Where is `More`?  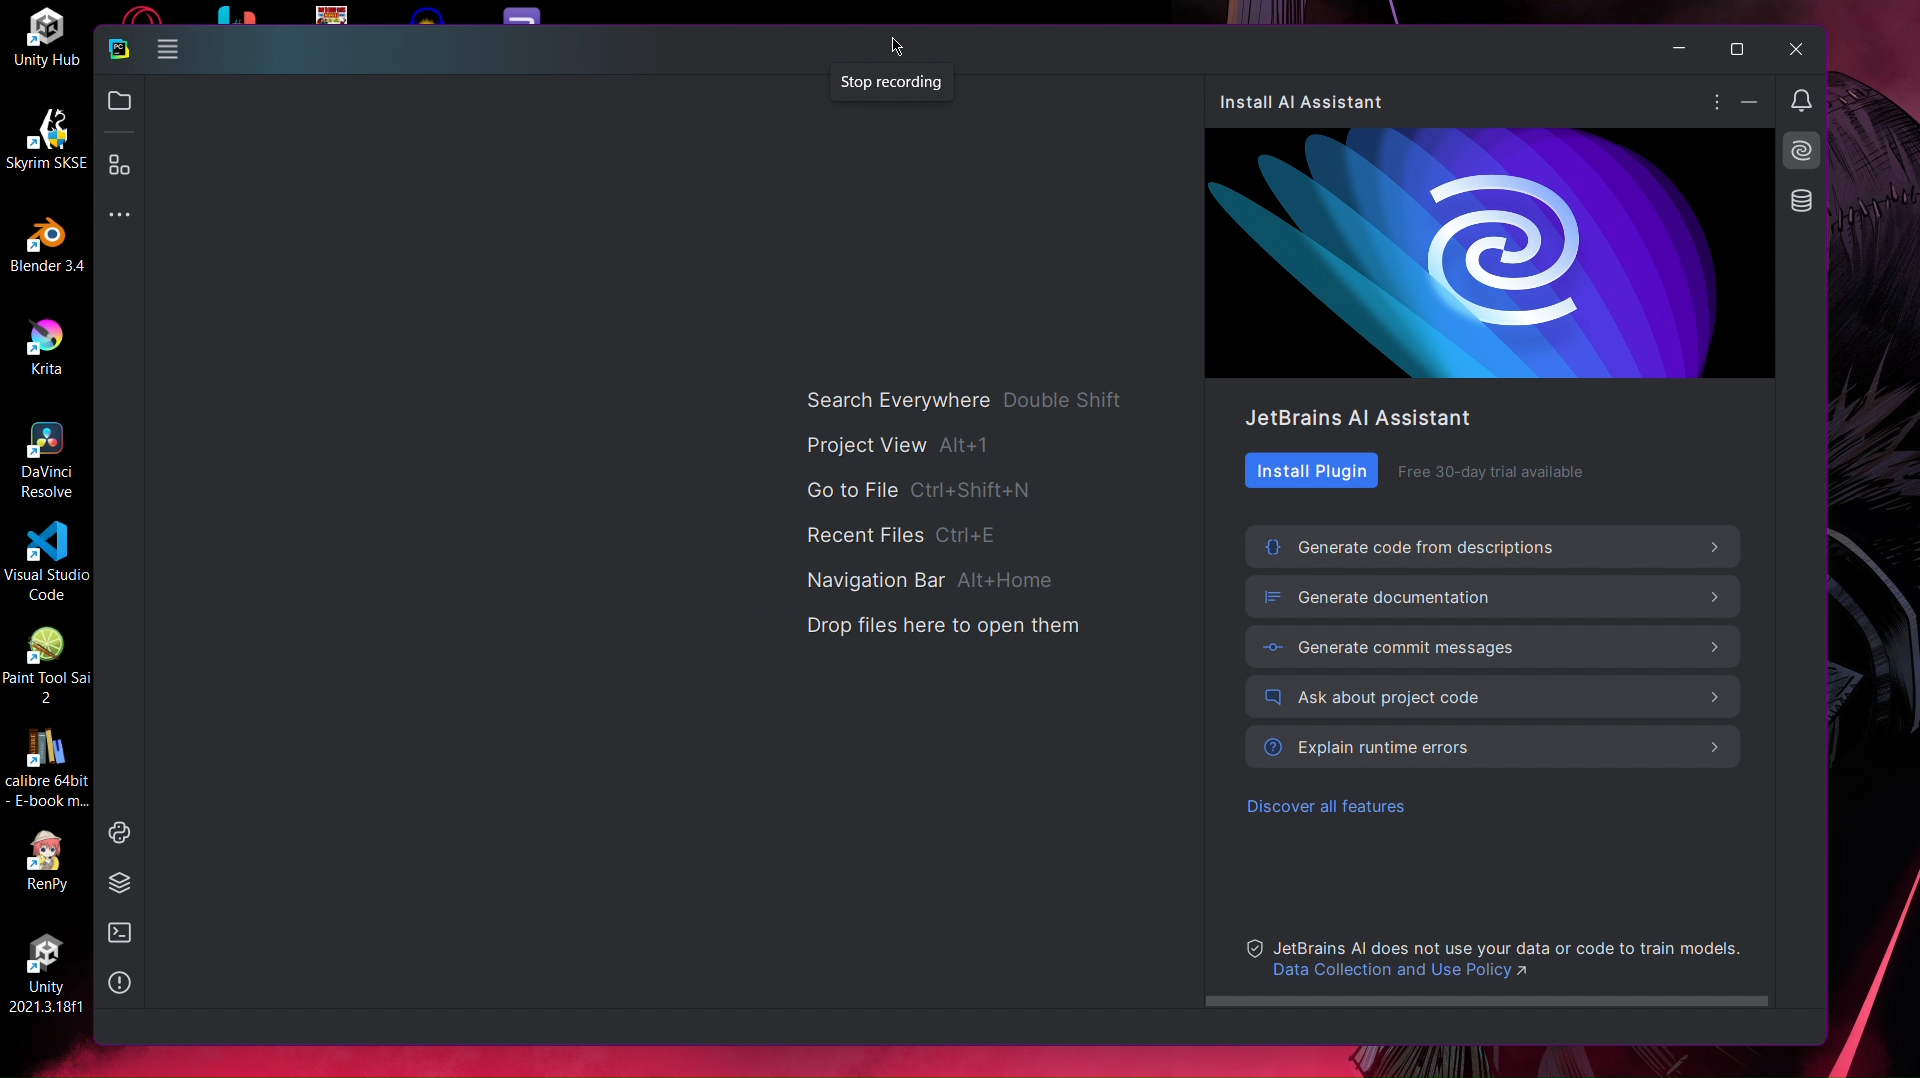 More is located at coordinates (119, 212).